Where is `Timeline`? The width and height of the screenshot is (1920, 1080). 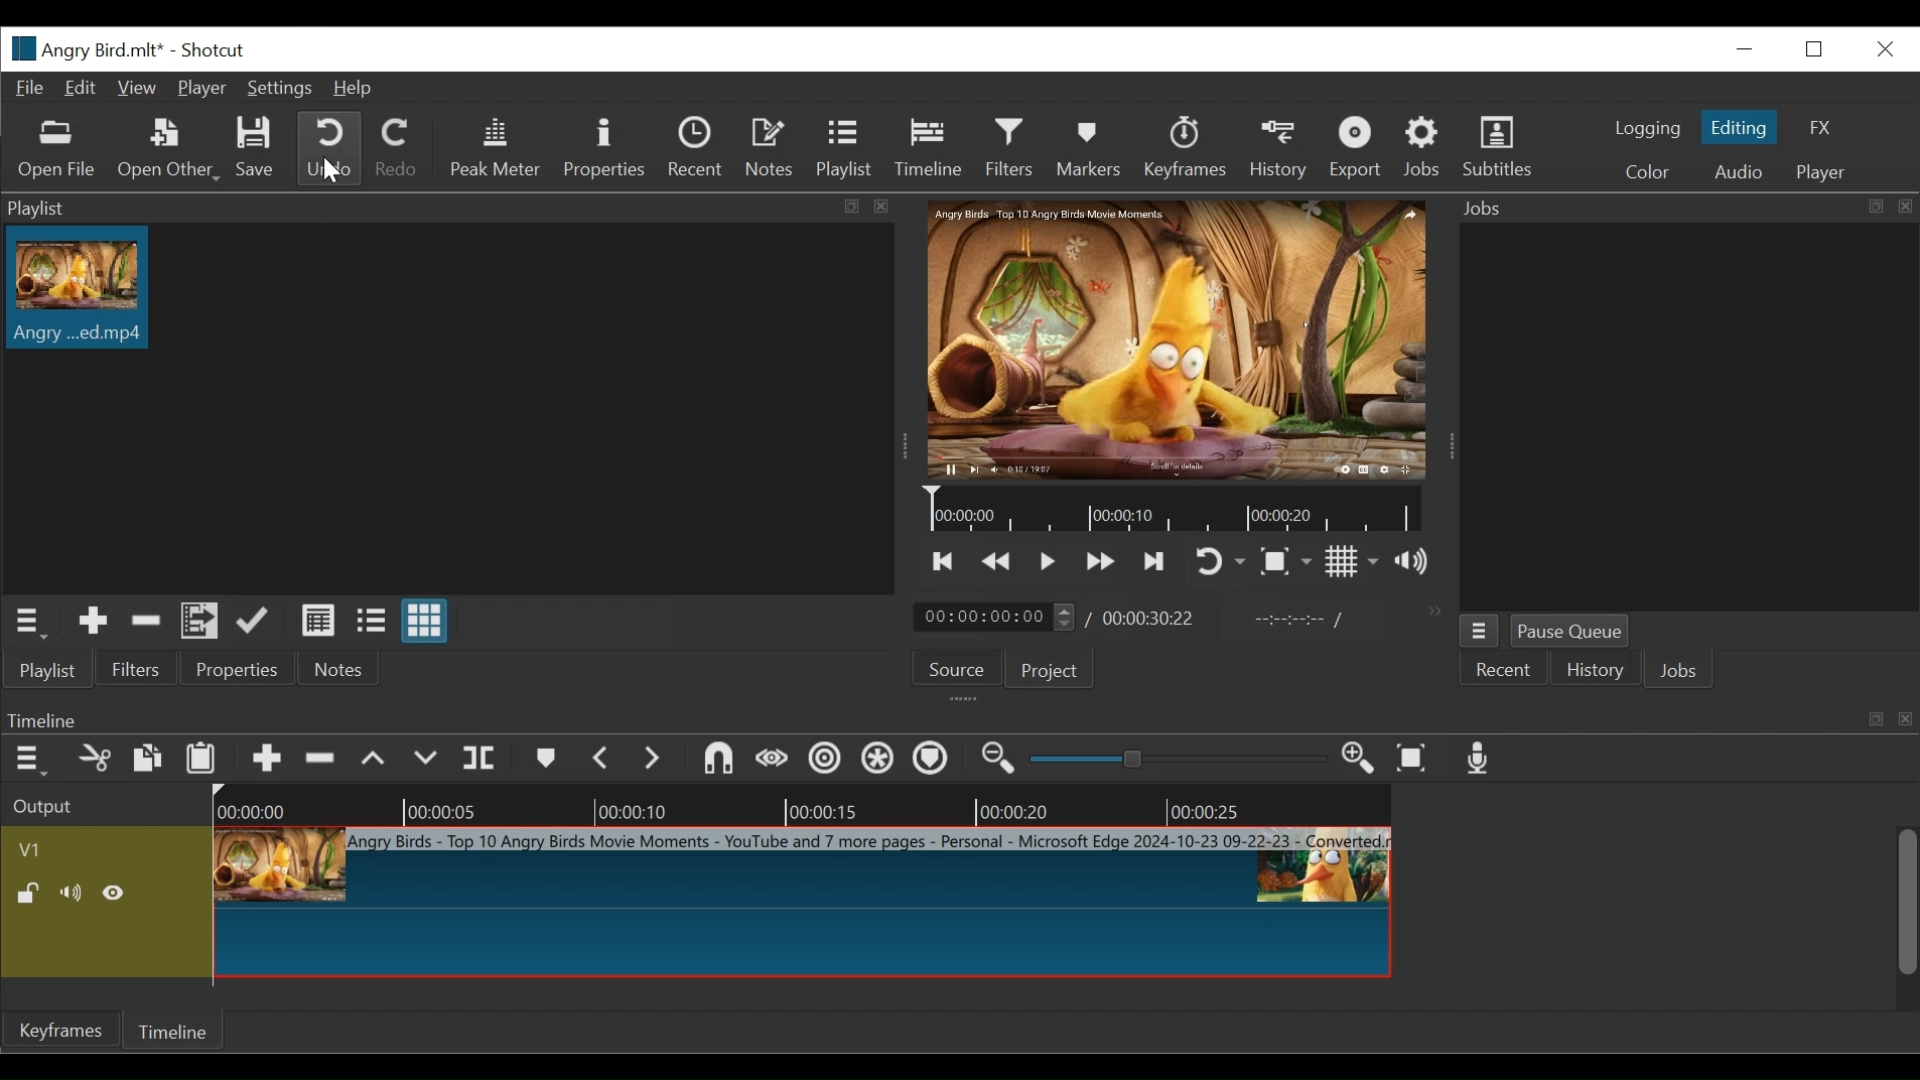
Timeline is located at coordinates (1173, 510).